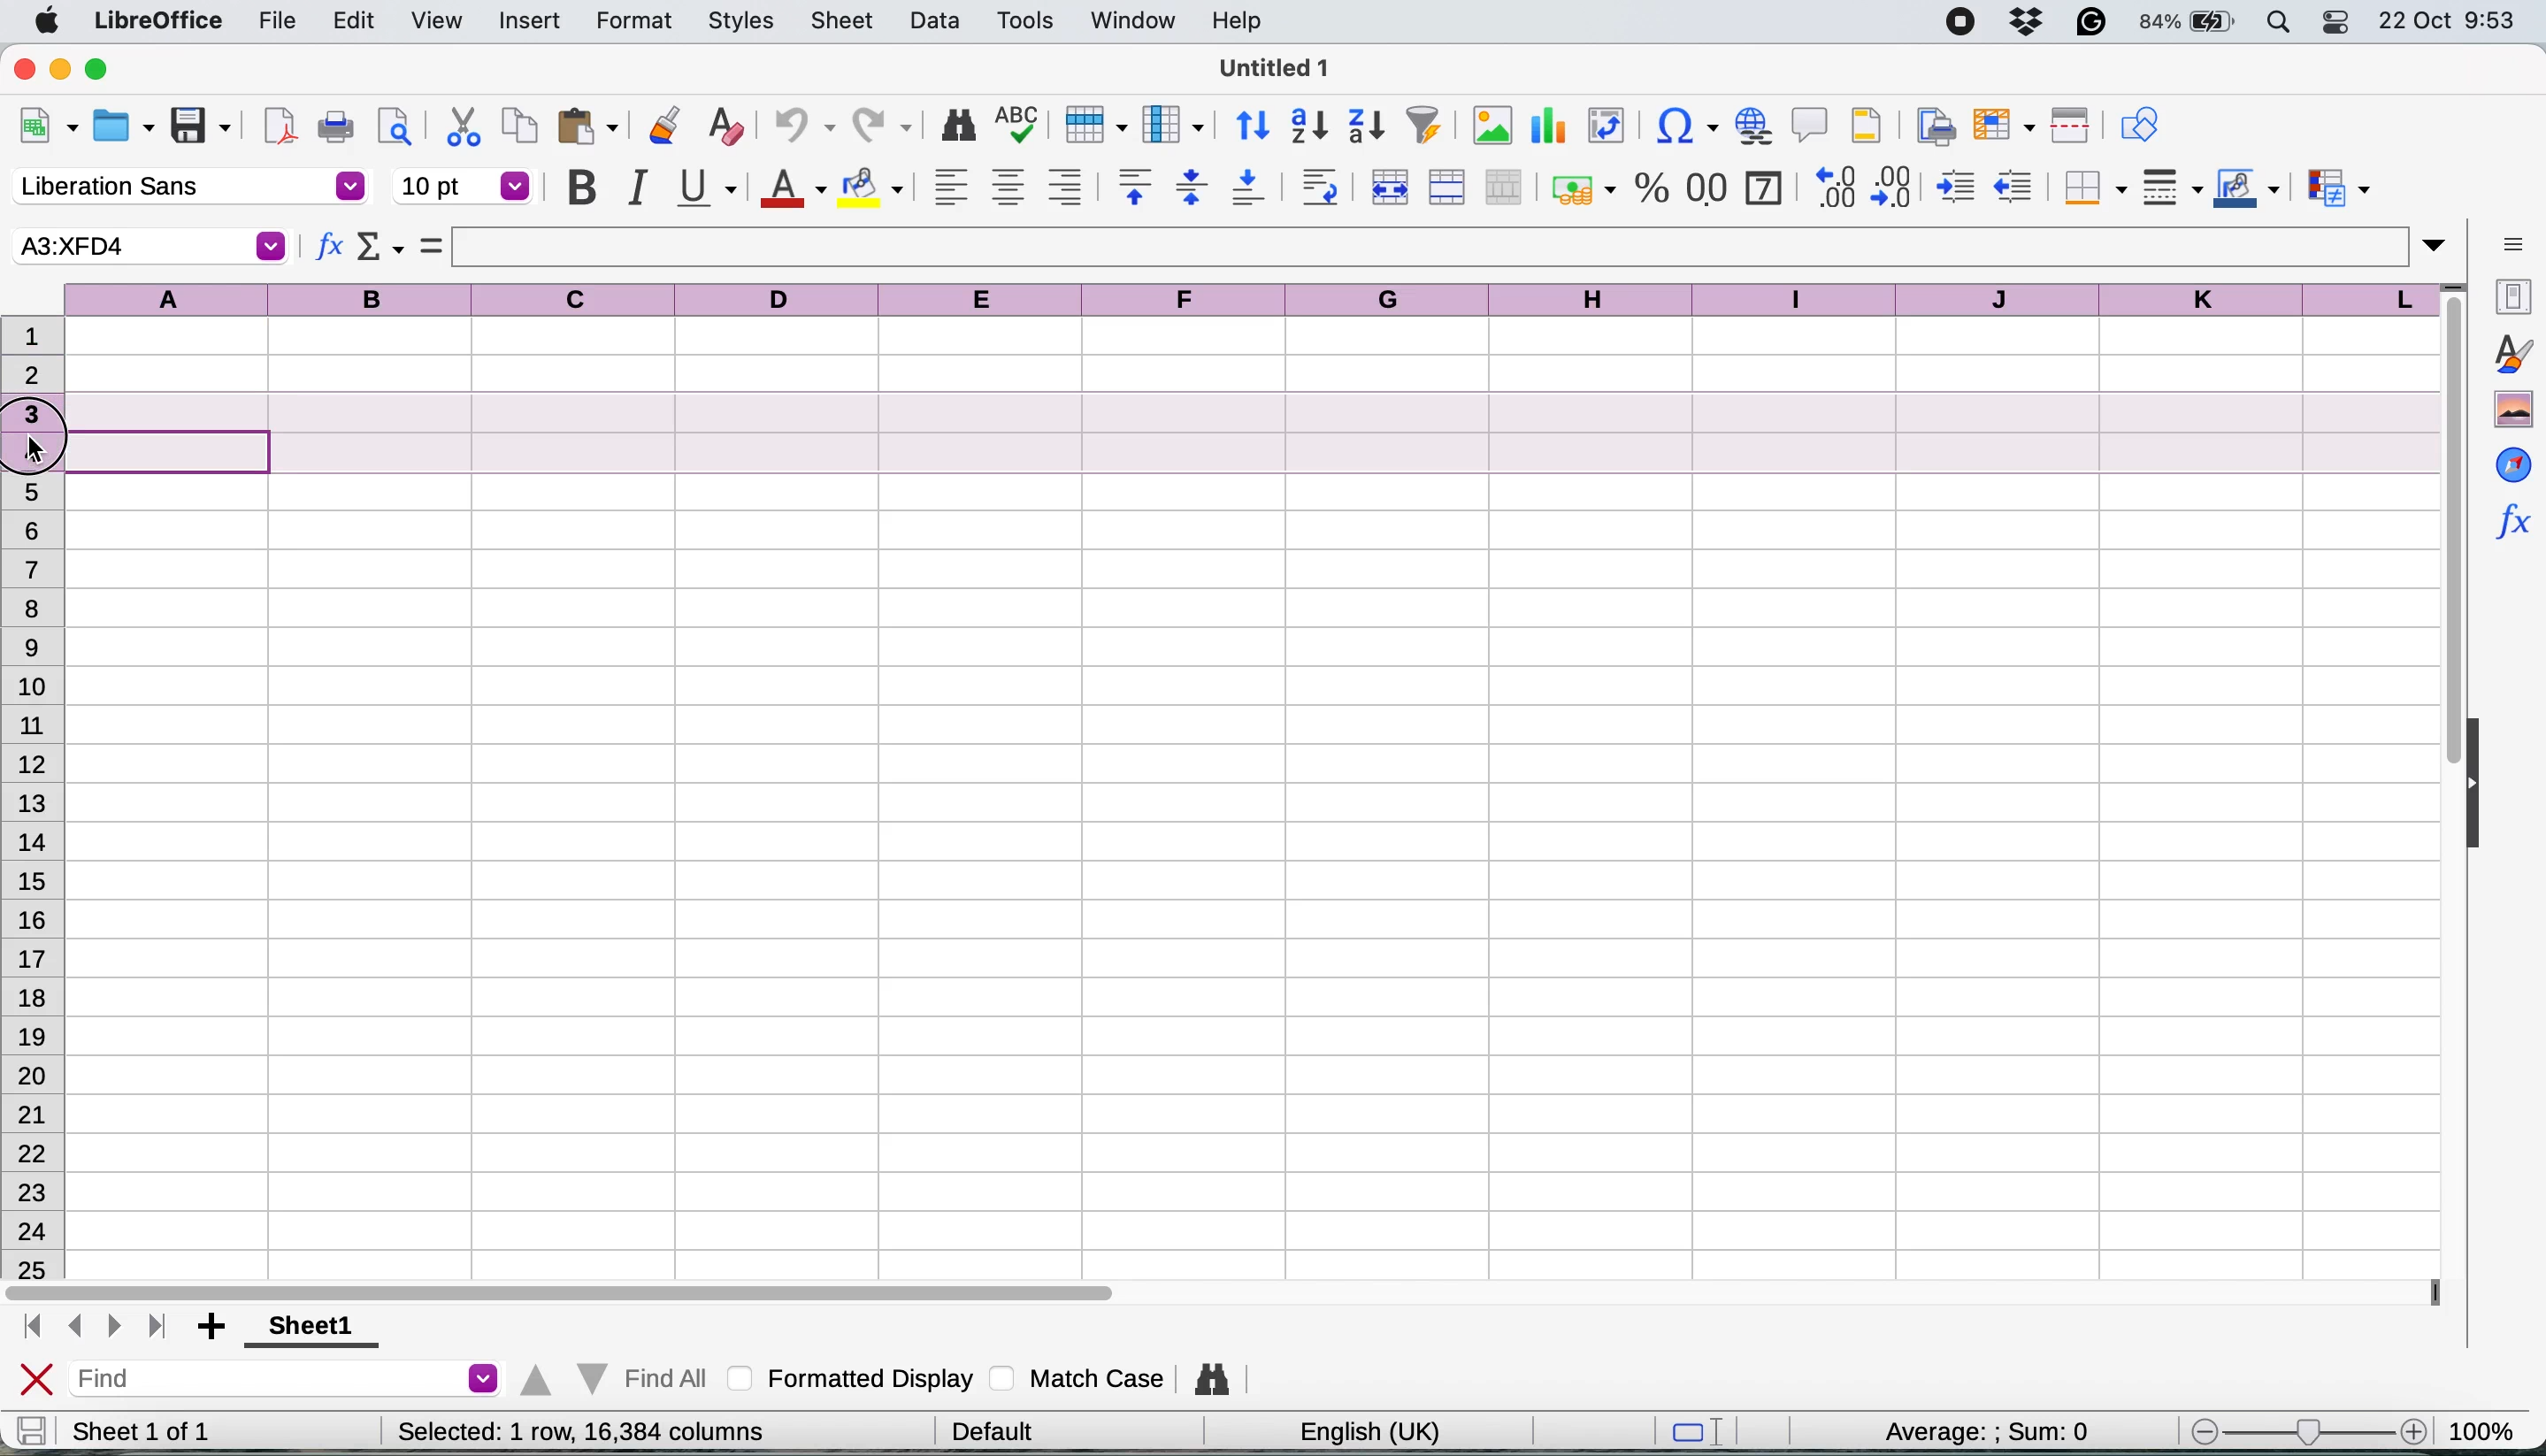  What do you see at coordinates (2091, 188) in the screenshot?
I see `borders` at bounding box center [2091, 188].